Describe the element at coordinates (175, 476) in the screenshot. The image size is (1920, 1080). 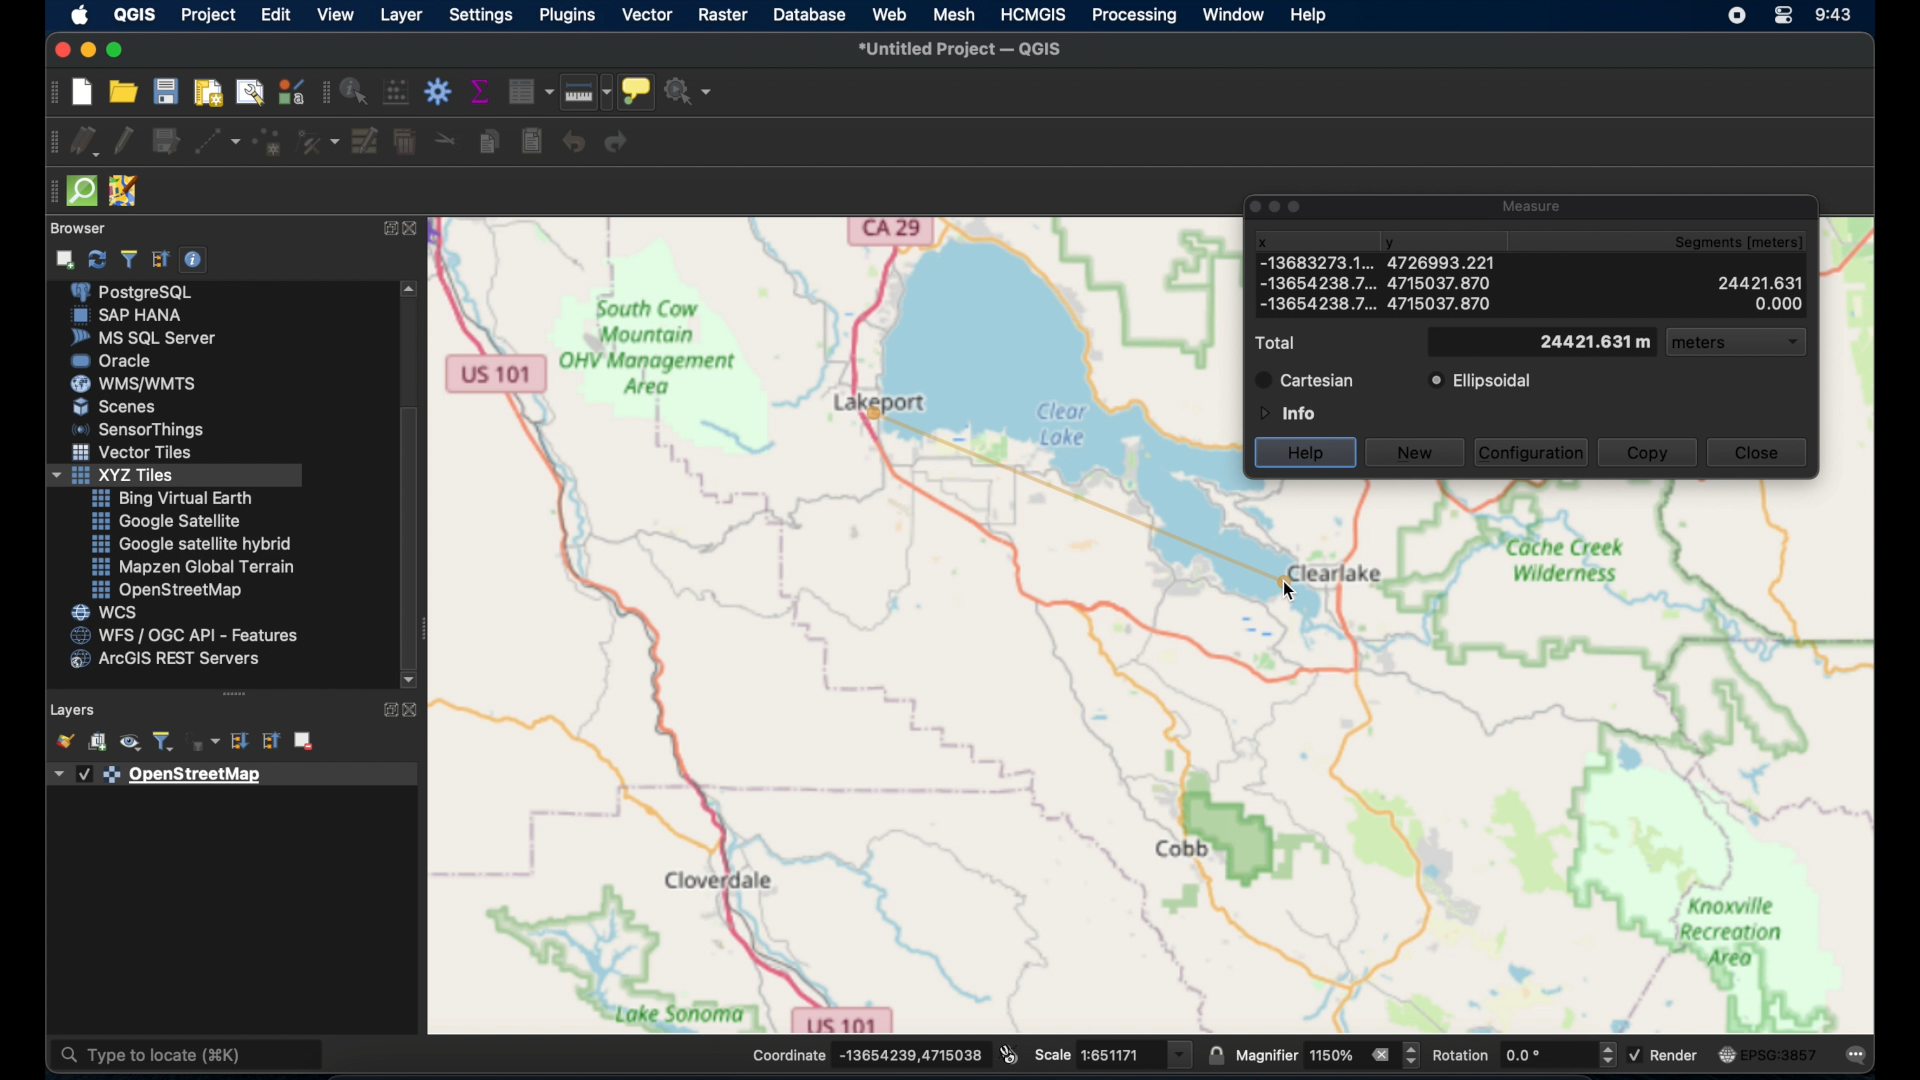
I see `xyzzy tiles` at that location.